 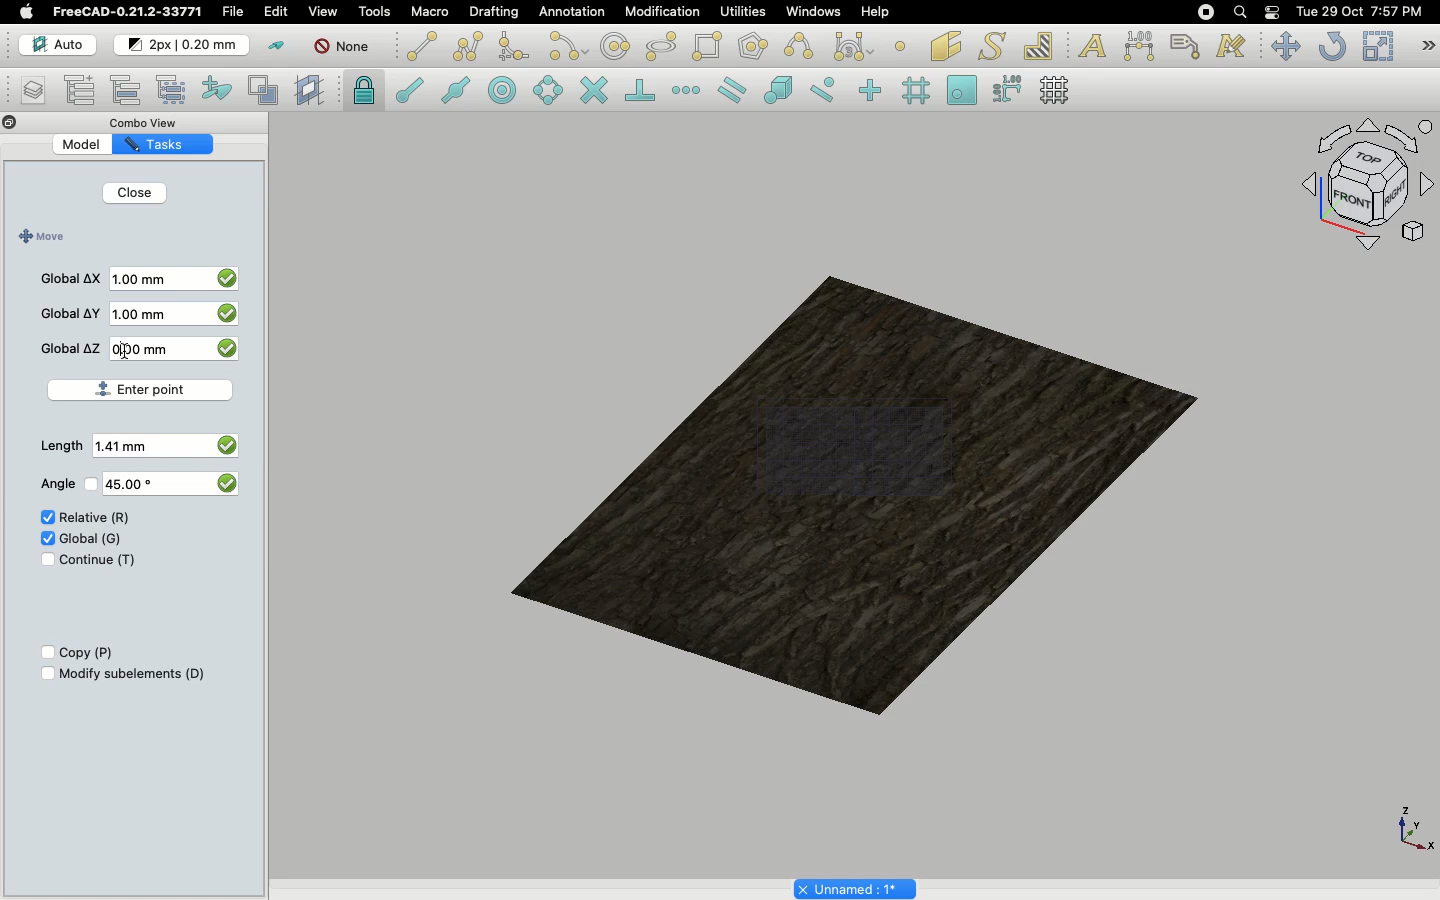 What do you see at coordinates (946, 48) in the screenshot?
I see `Facebinder` at bounding box center [946, 48].